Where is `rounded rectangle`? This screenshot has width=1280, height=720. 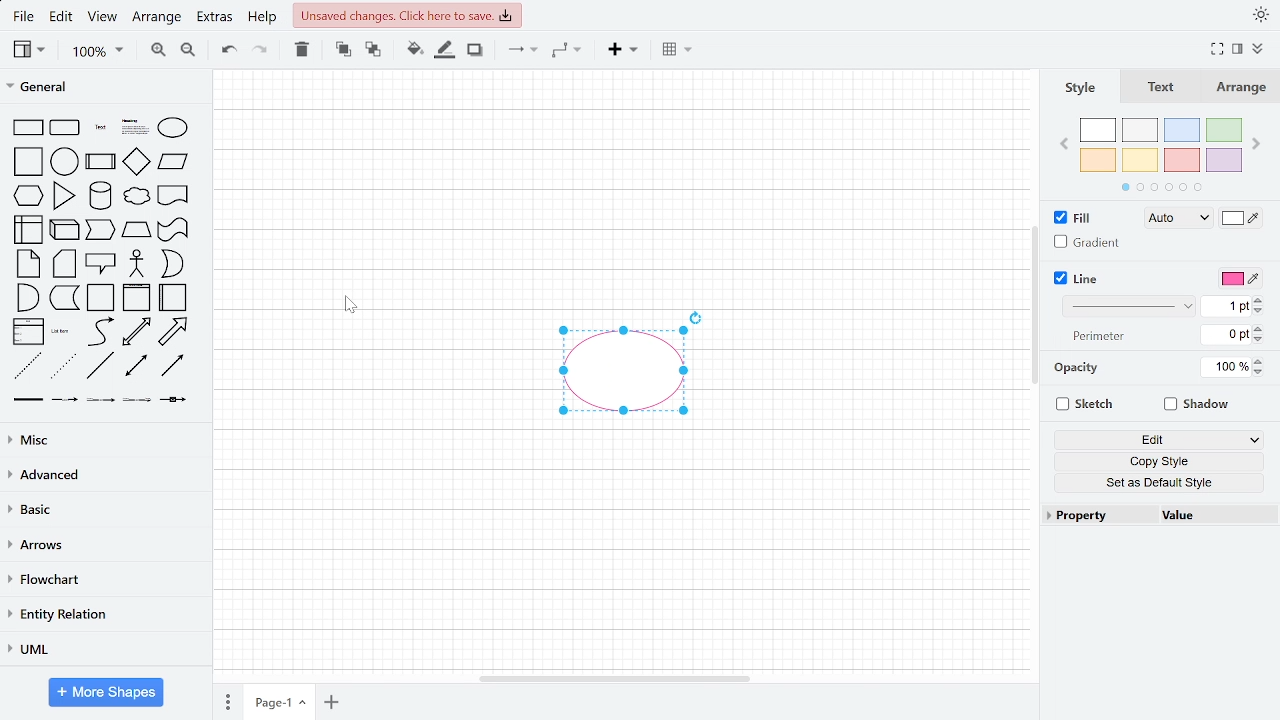 rounded rectangle is located at coordinates (66, 128).